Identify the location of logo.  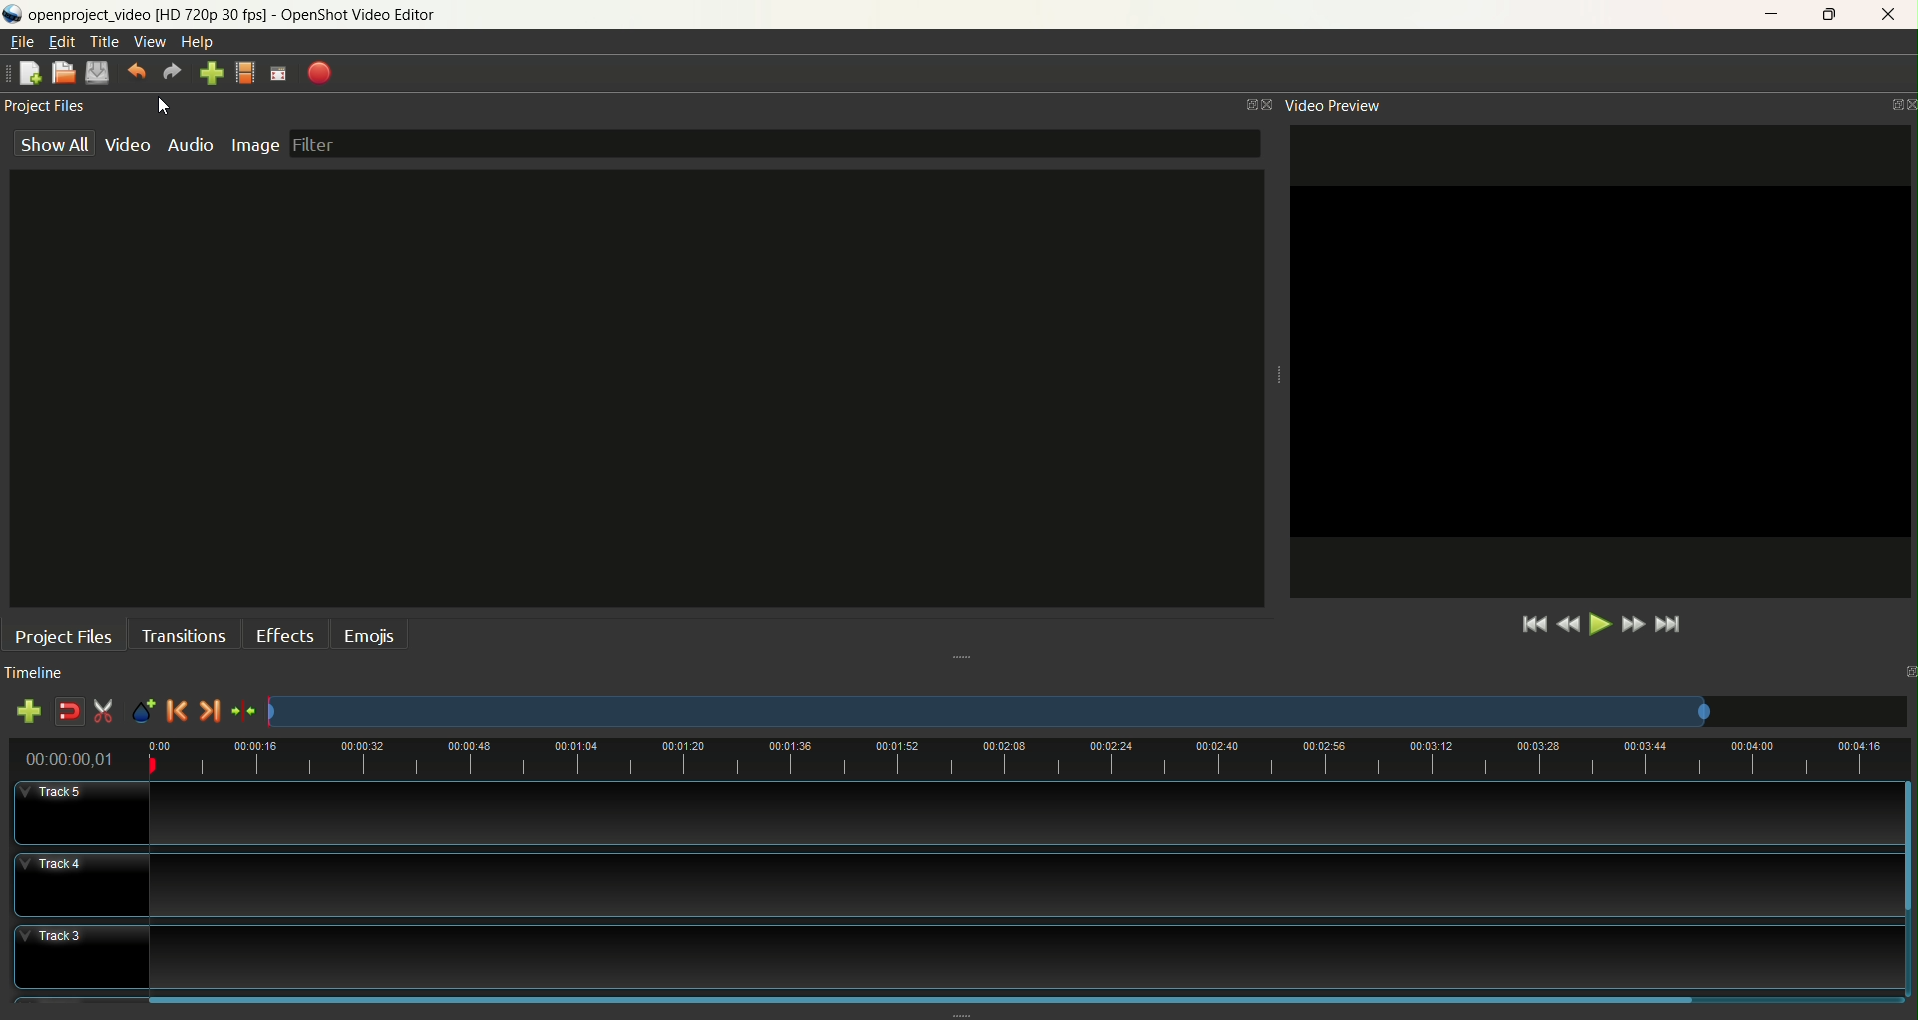
(13, 16).